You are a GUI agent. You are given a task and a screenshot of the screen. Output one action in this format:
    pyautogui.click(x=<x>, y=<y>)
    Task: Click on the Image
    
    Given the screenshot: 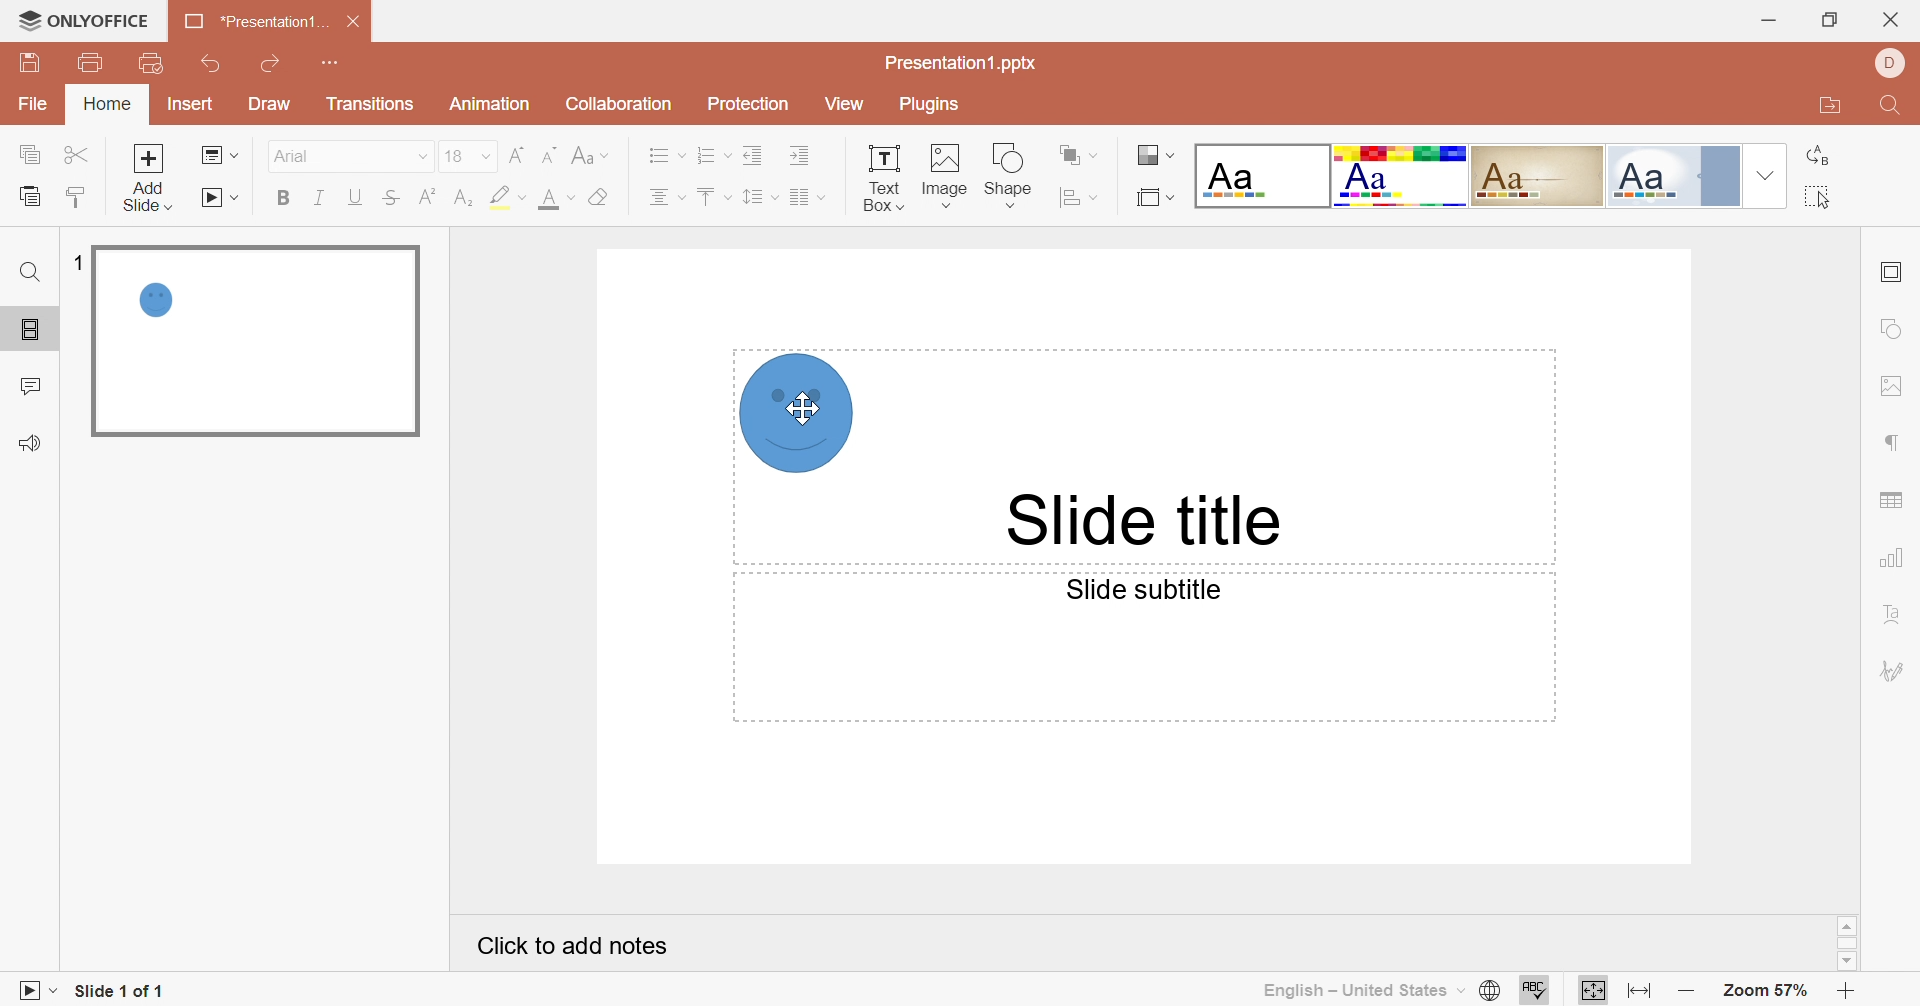 What is the action you would take?
    pyautogui.click(x=945, y=175)
    